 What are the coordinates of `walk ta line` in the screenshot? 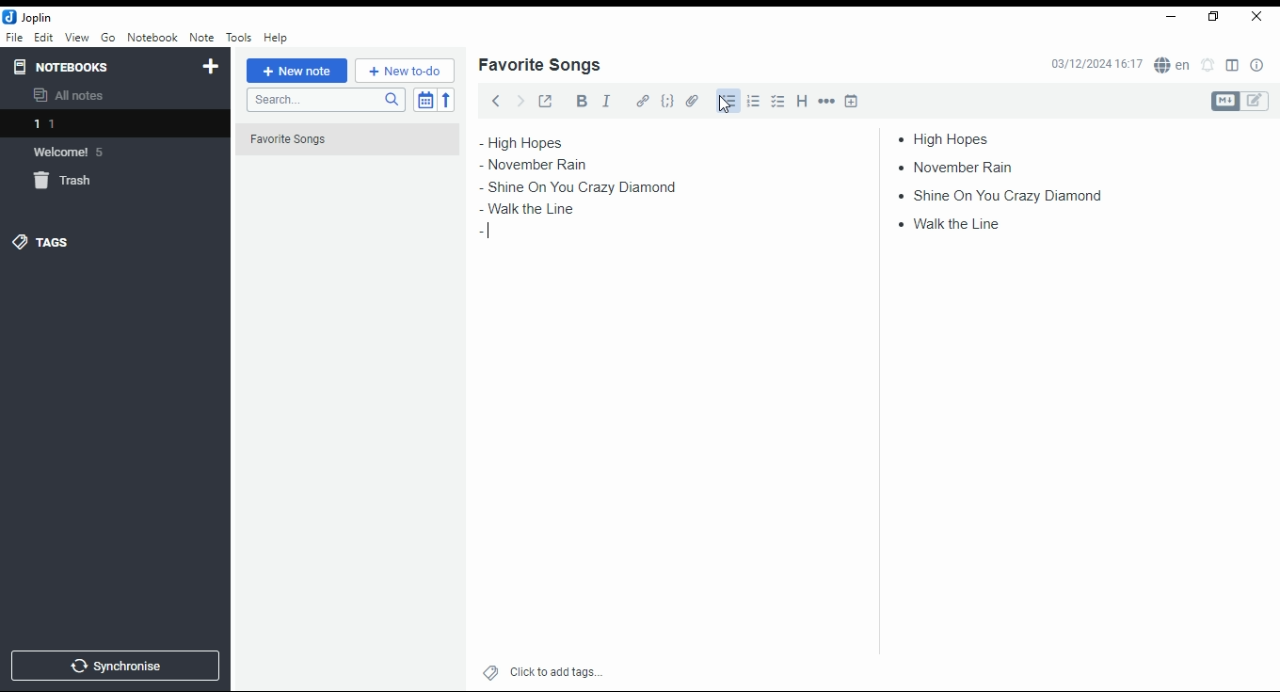 It's located at (520, 210).